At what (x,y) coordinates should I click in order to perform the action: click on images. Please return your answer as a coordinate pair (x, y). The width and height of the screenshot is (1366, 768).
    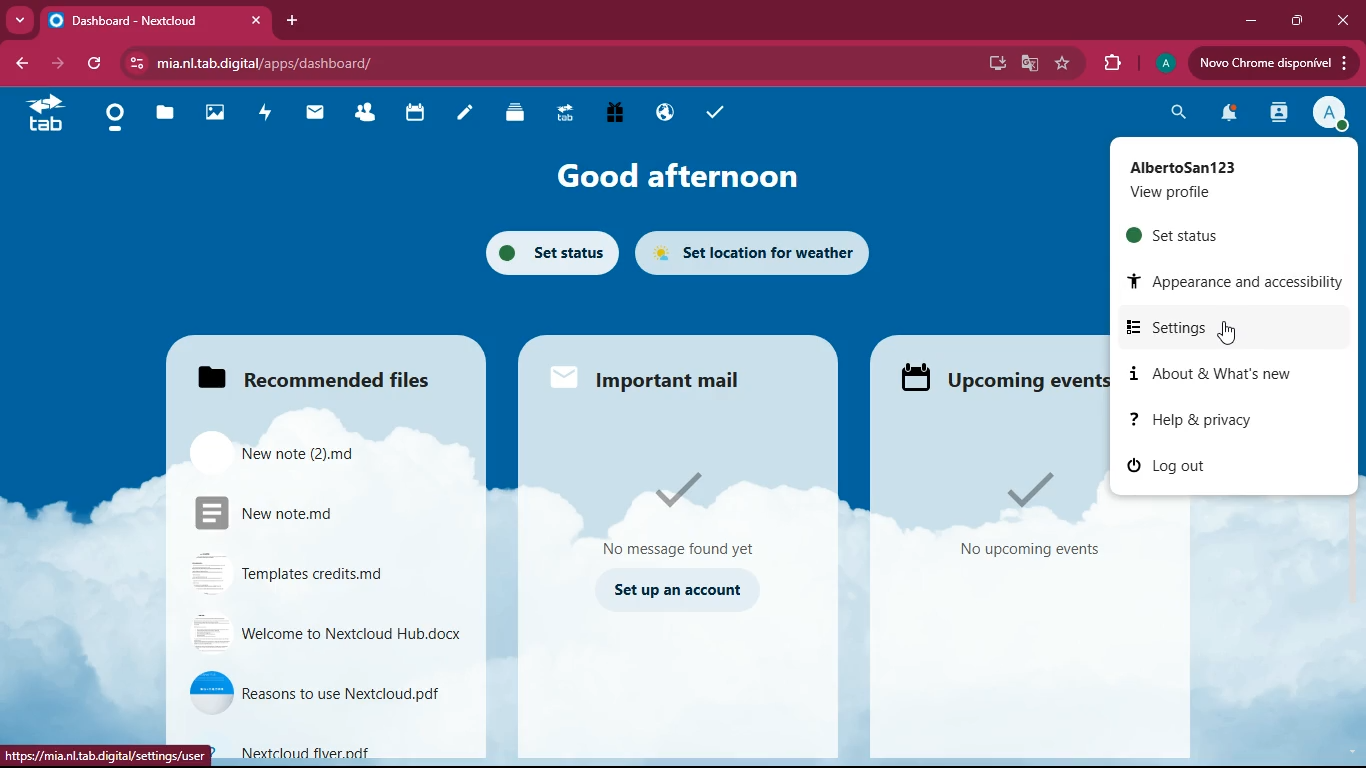
    Looking at the image, I should click on (213, 113).